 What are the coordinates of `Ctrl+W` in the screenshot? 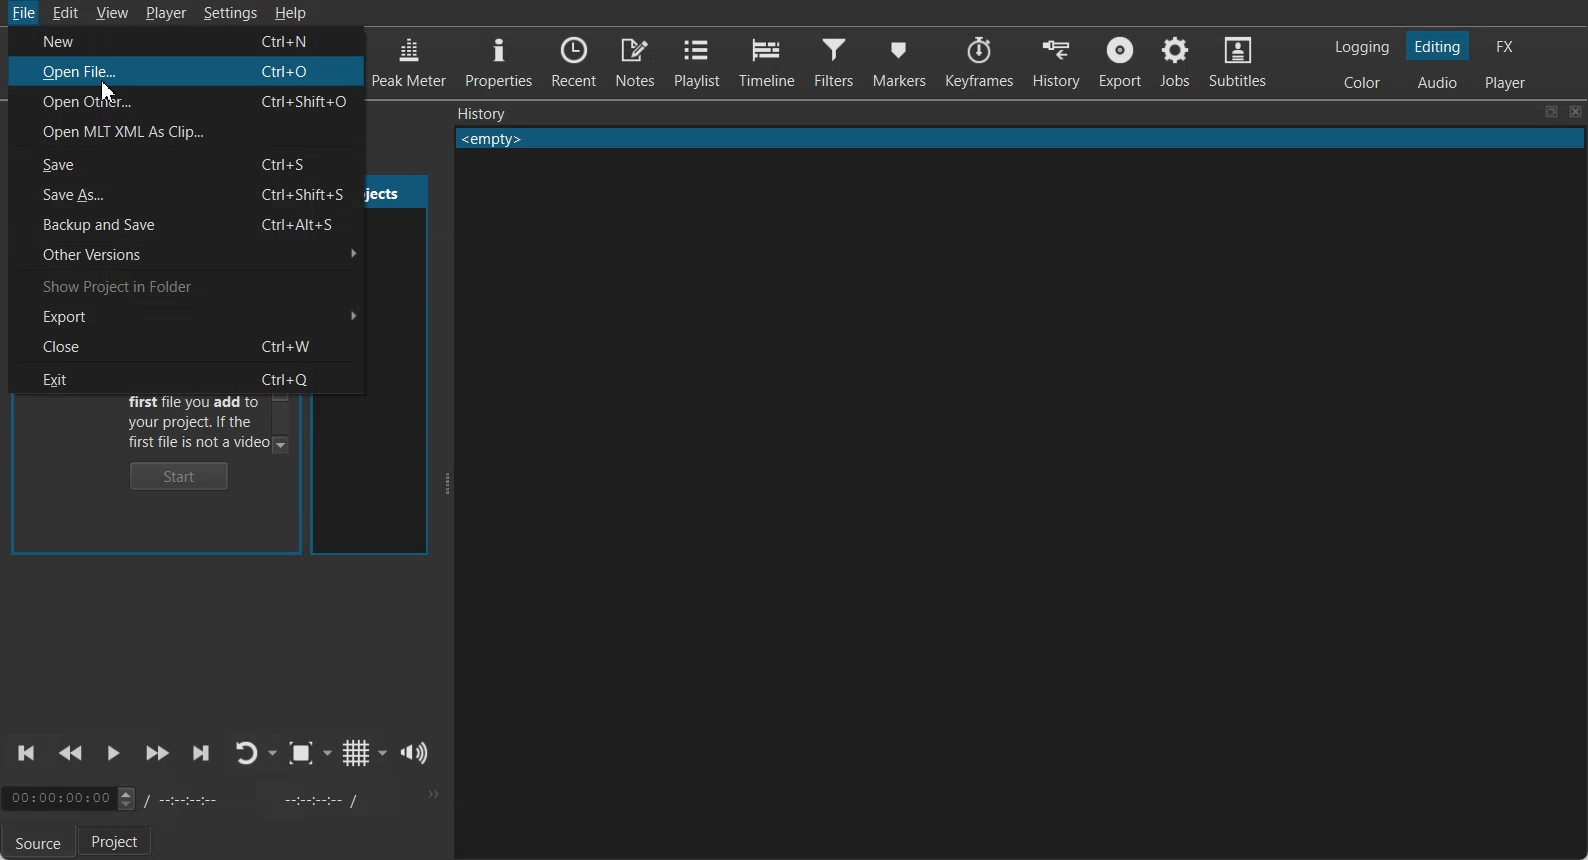 It's located at (290, 345).